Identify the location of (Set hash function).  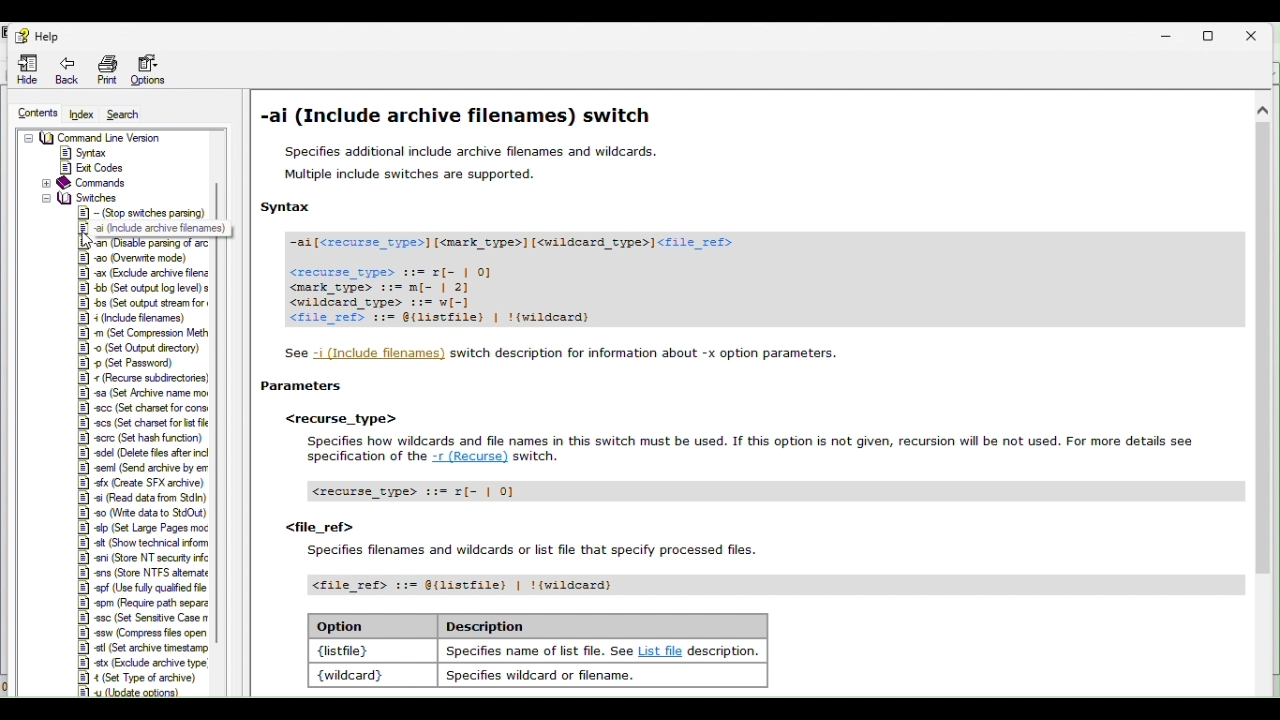
(142, 438).